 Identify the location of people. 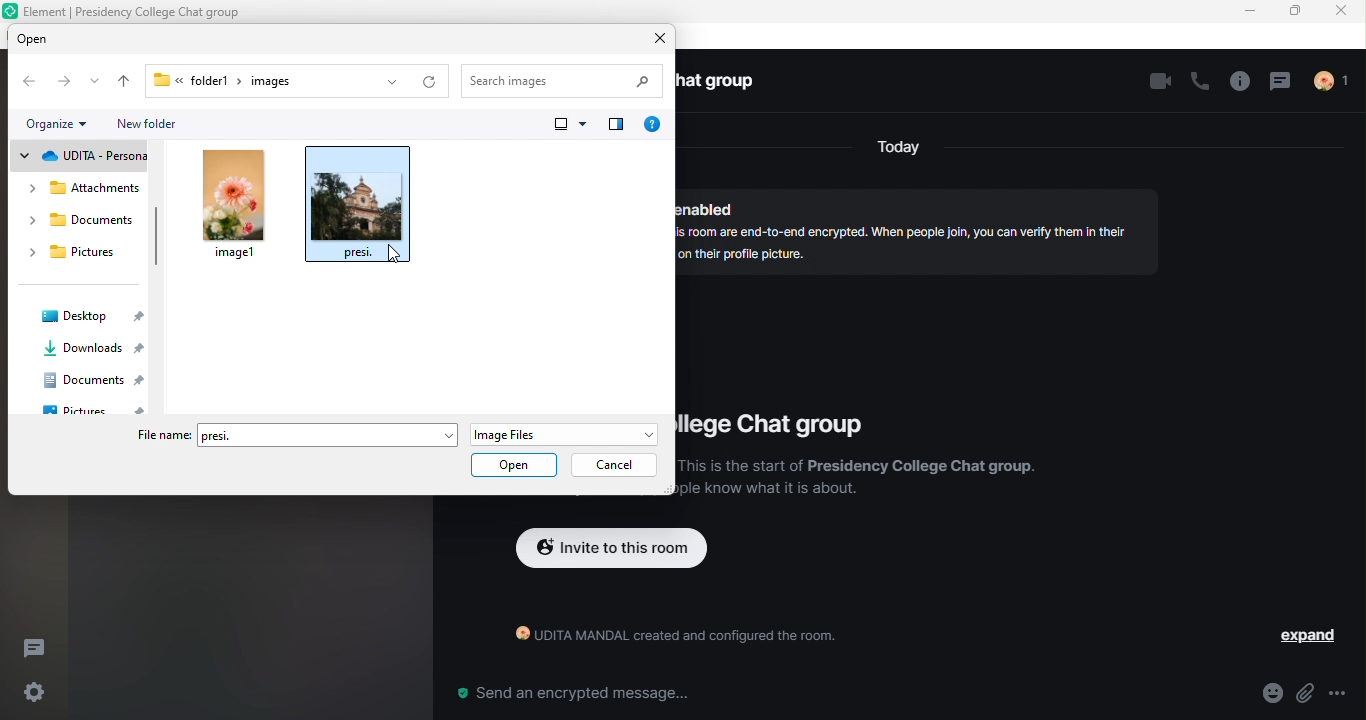
(1340, 83).